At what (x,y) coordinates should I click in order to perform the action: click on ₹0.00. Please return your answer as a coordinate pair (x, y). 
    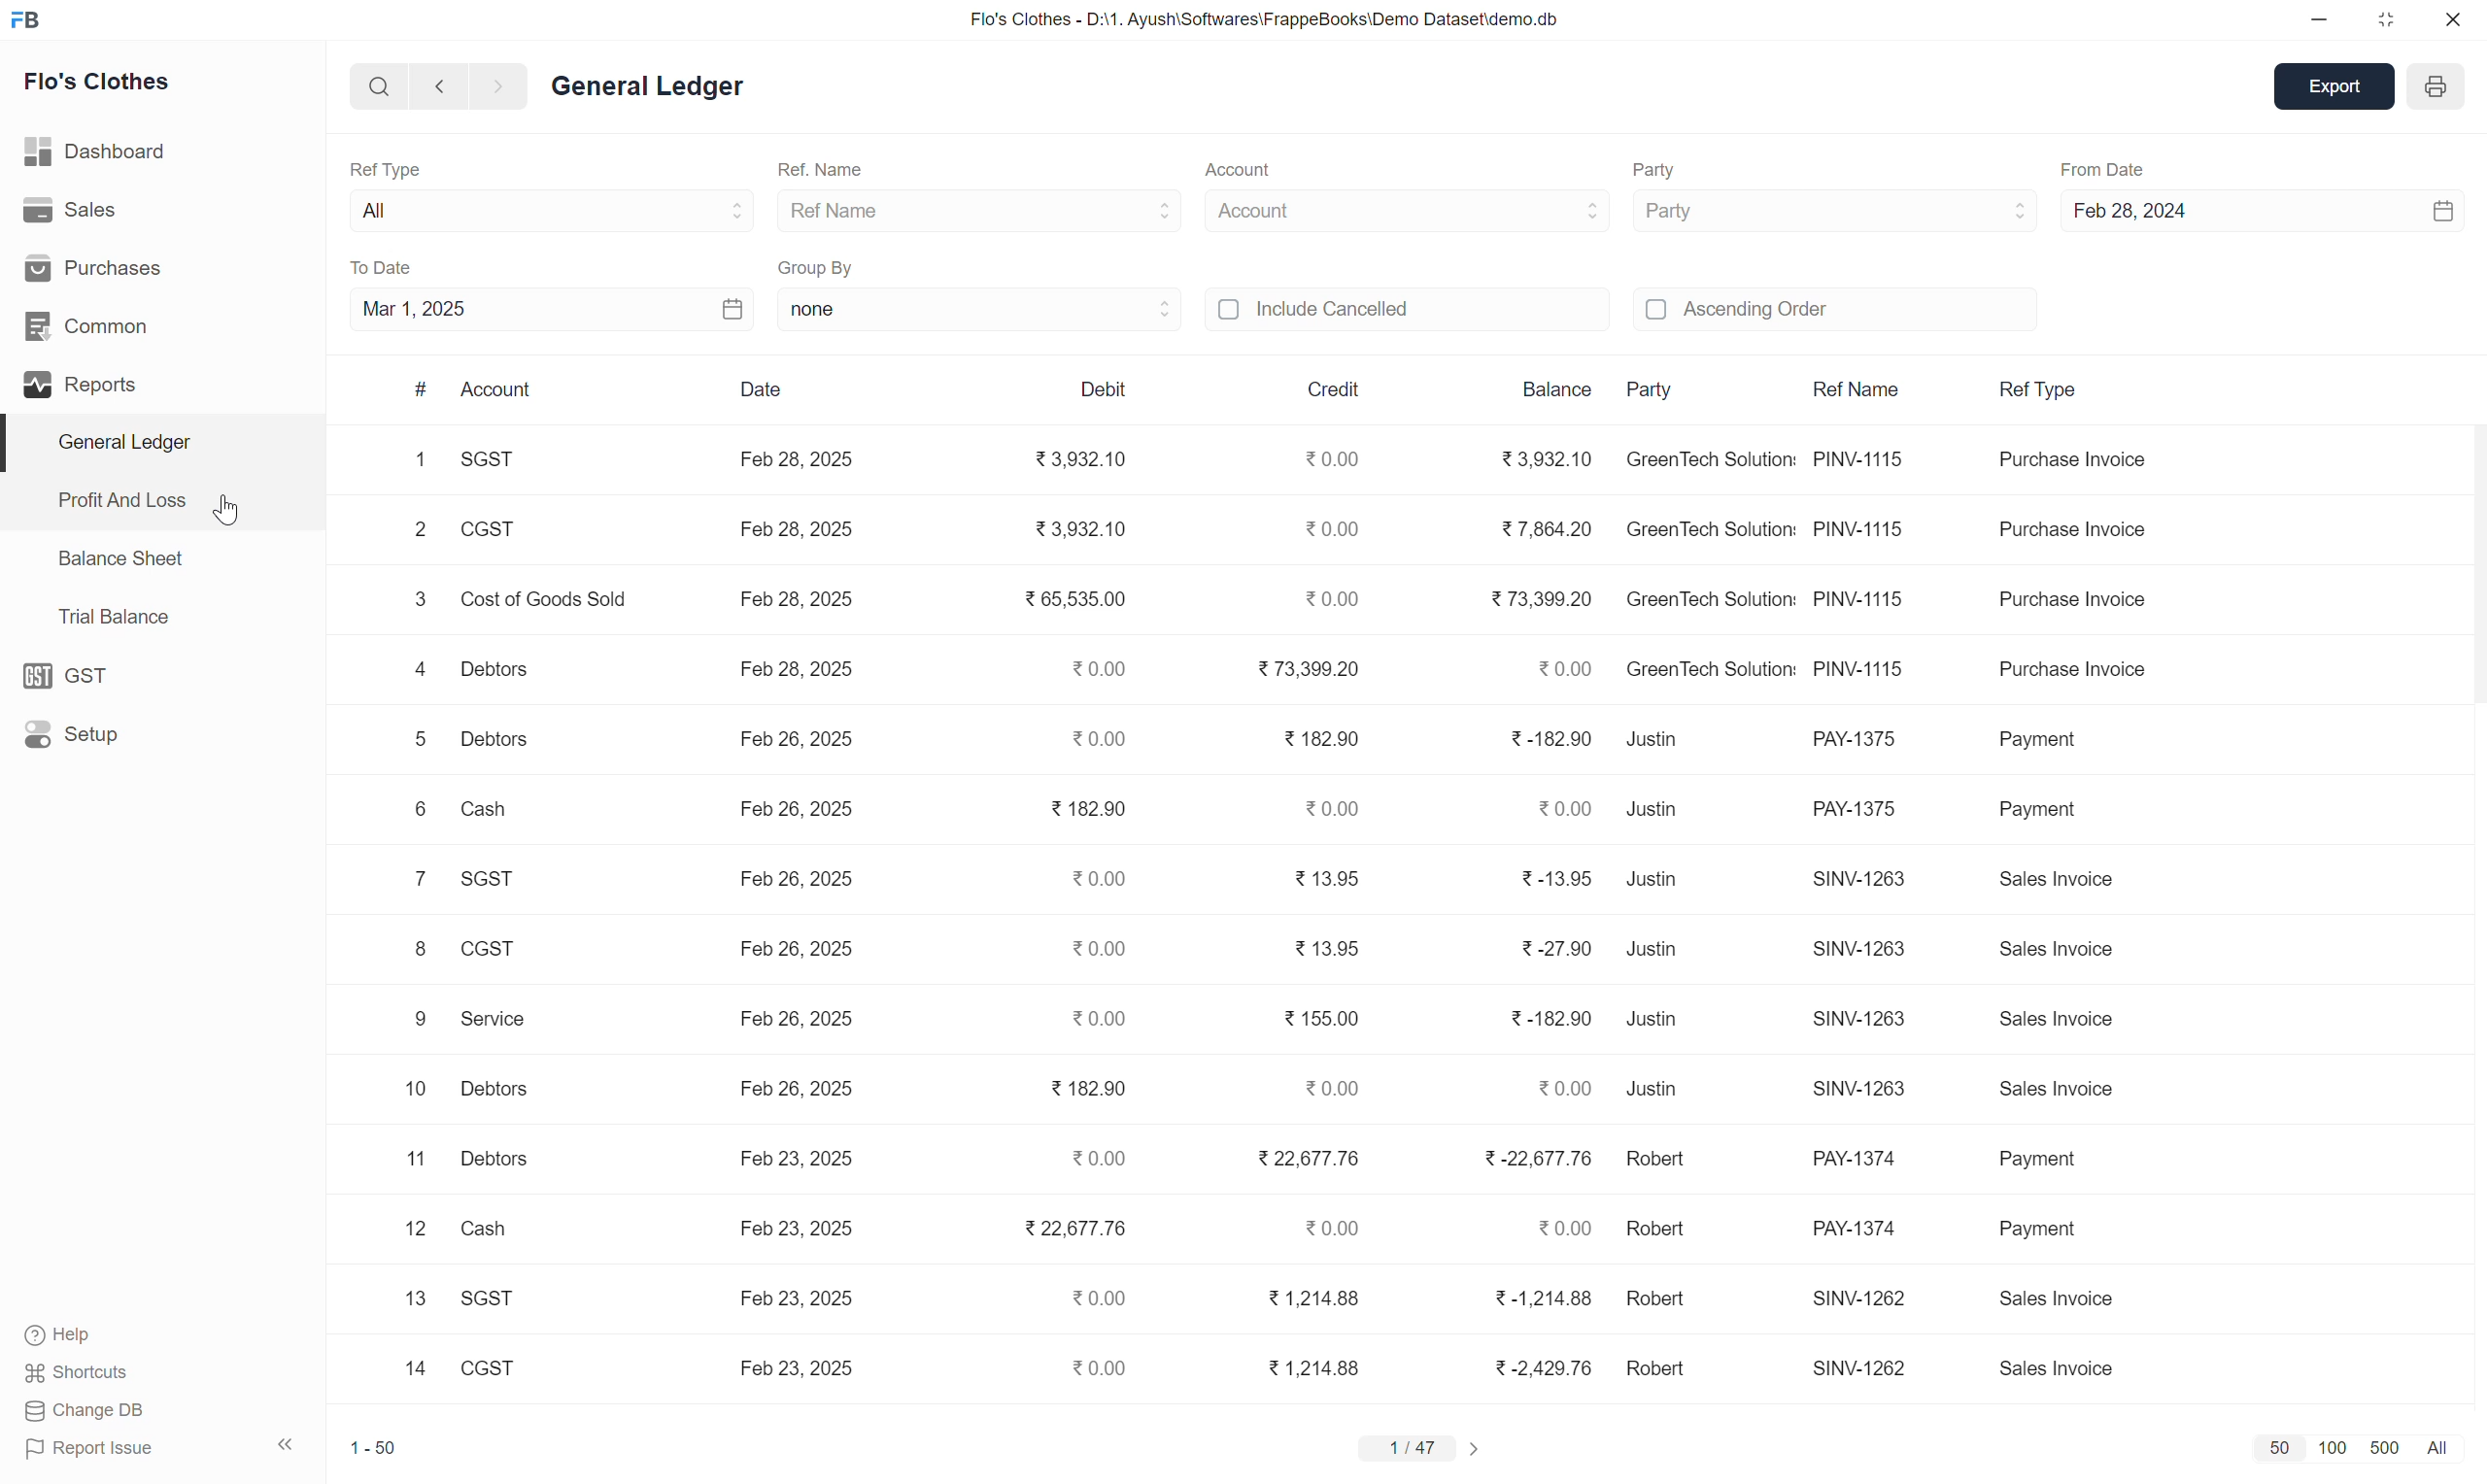
    Looking at the image, I should click on (1097, 950).